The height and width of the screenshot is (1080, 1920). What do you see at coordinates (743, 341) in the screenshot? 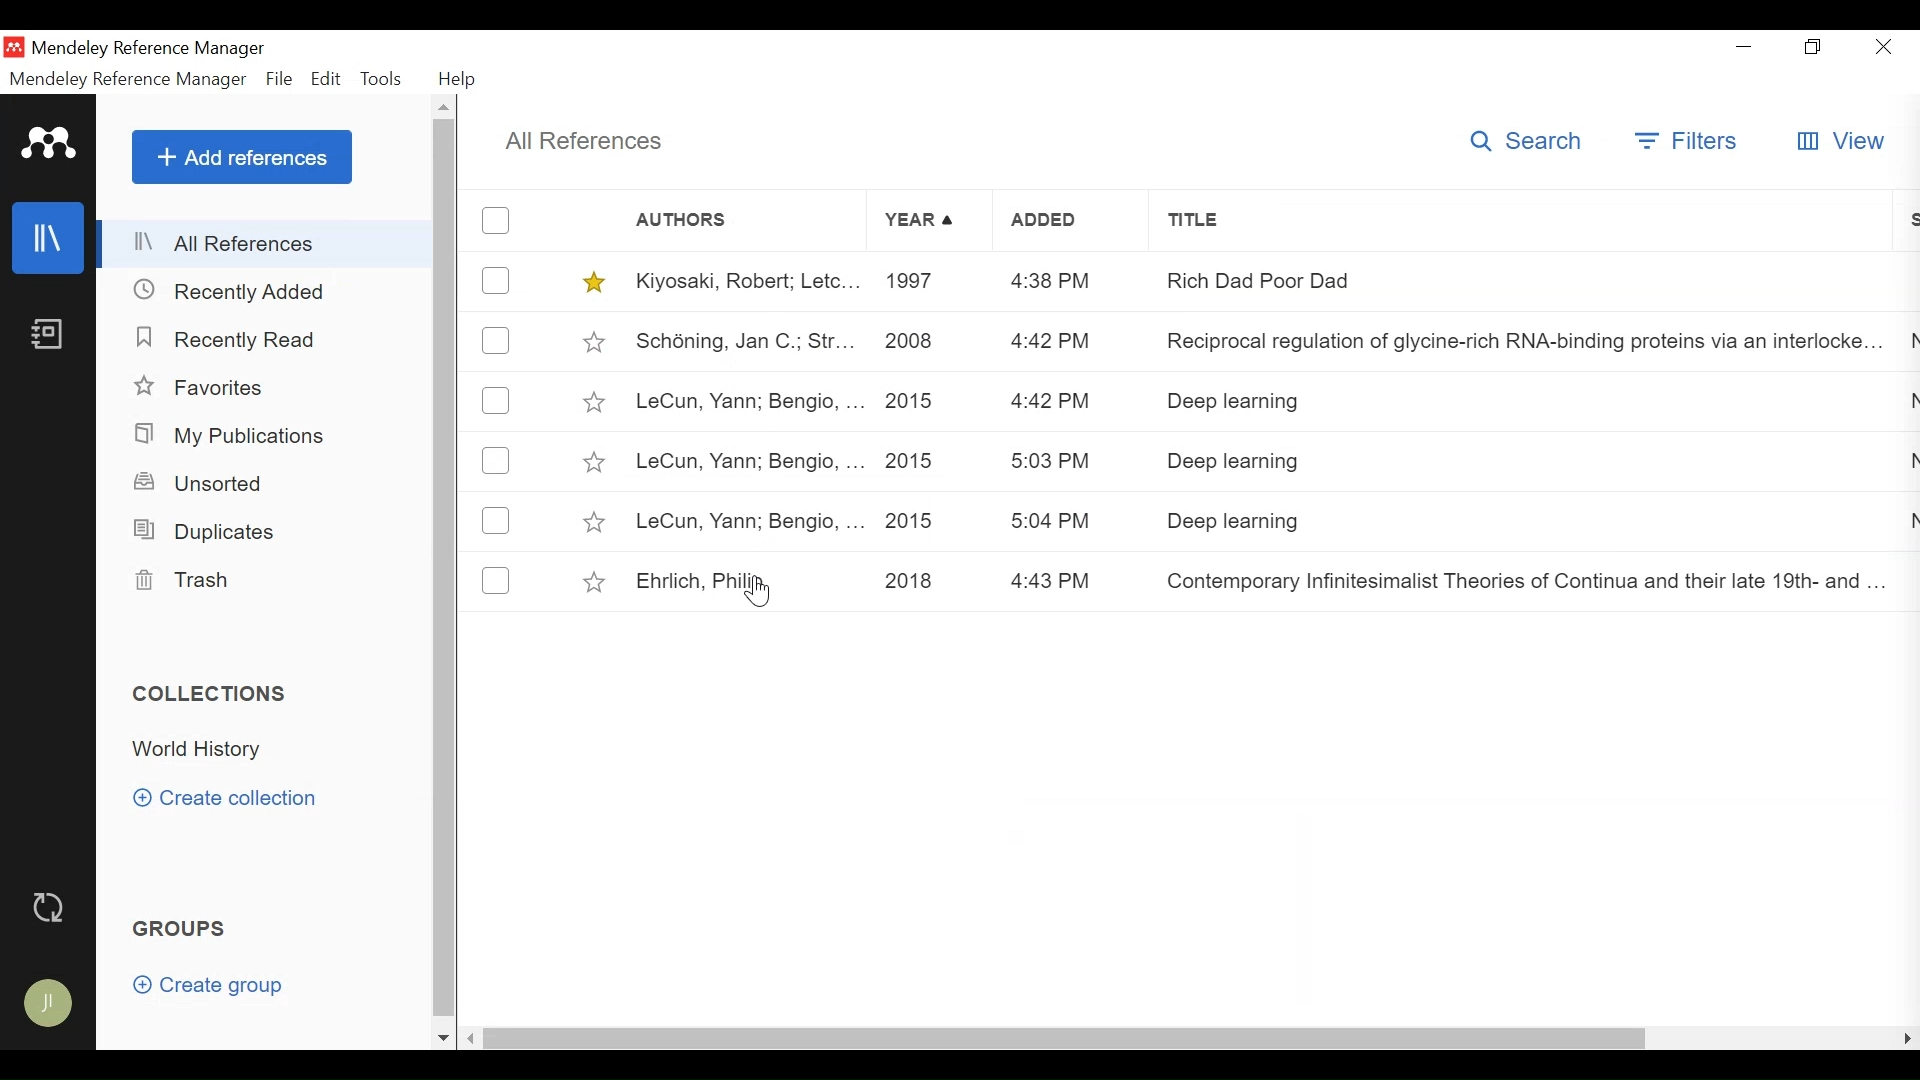
I see `Schéning, Jan C.; Str...` at bounding box center [743, 341].